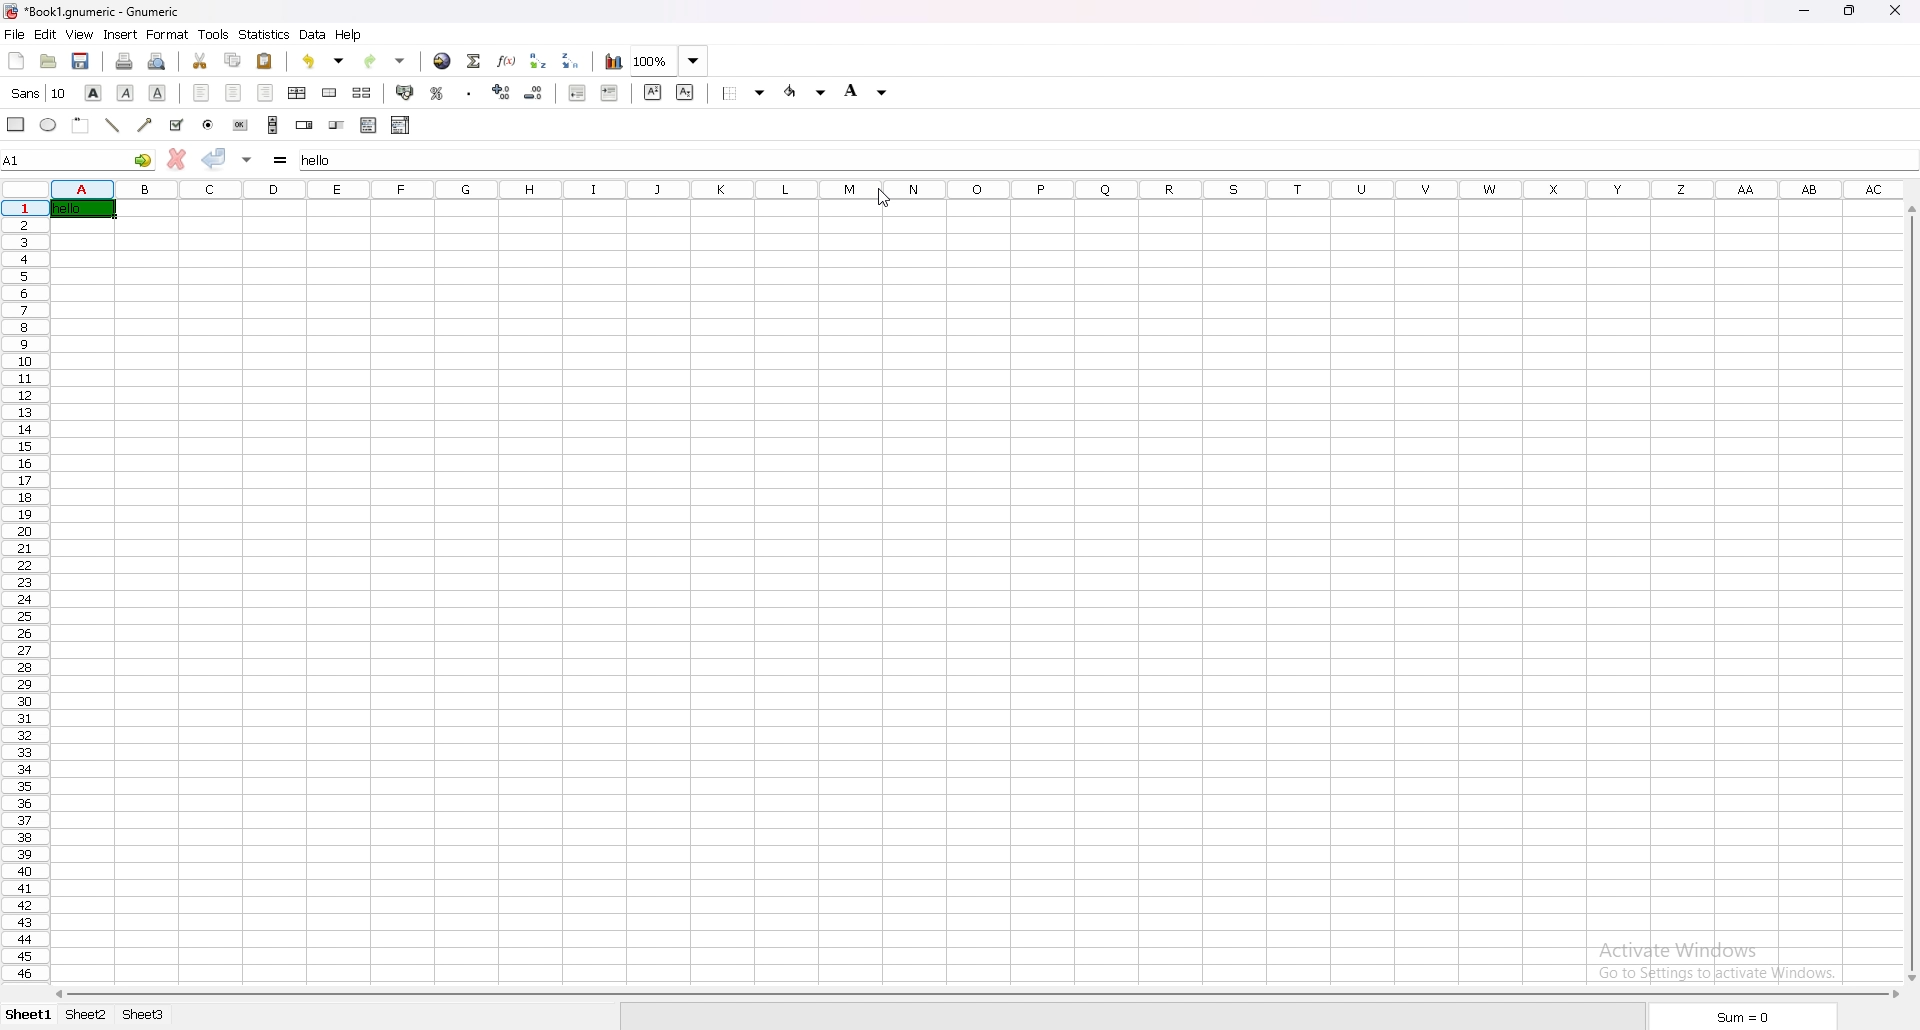 The image size is (1920, 1030). Describe the element at coordinates (1895, 12) in the screenshot. I see `close` at that location.